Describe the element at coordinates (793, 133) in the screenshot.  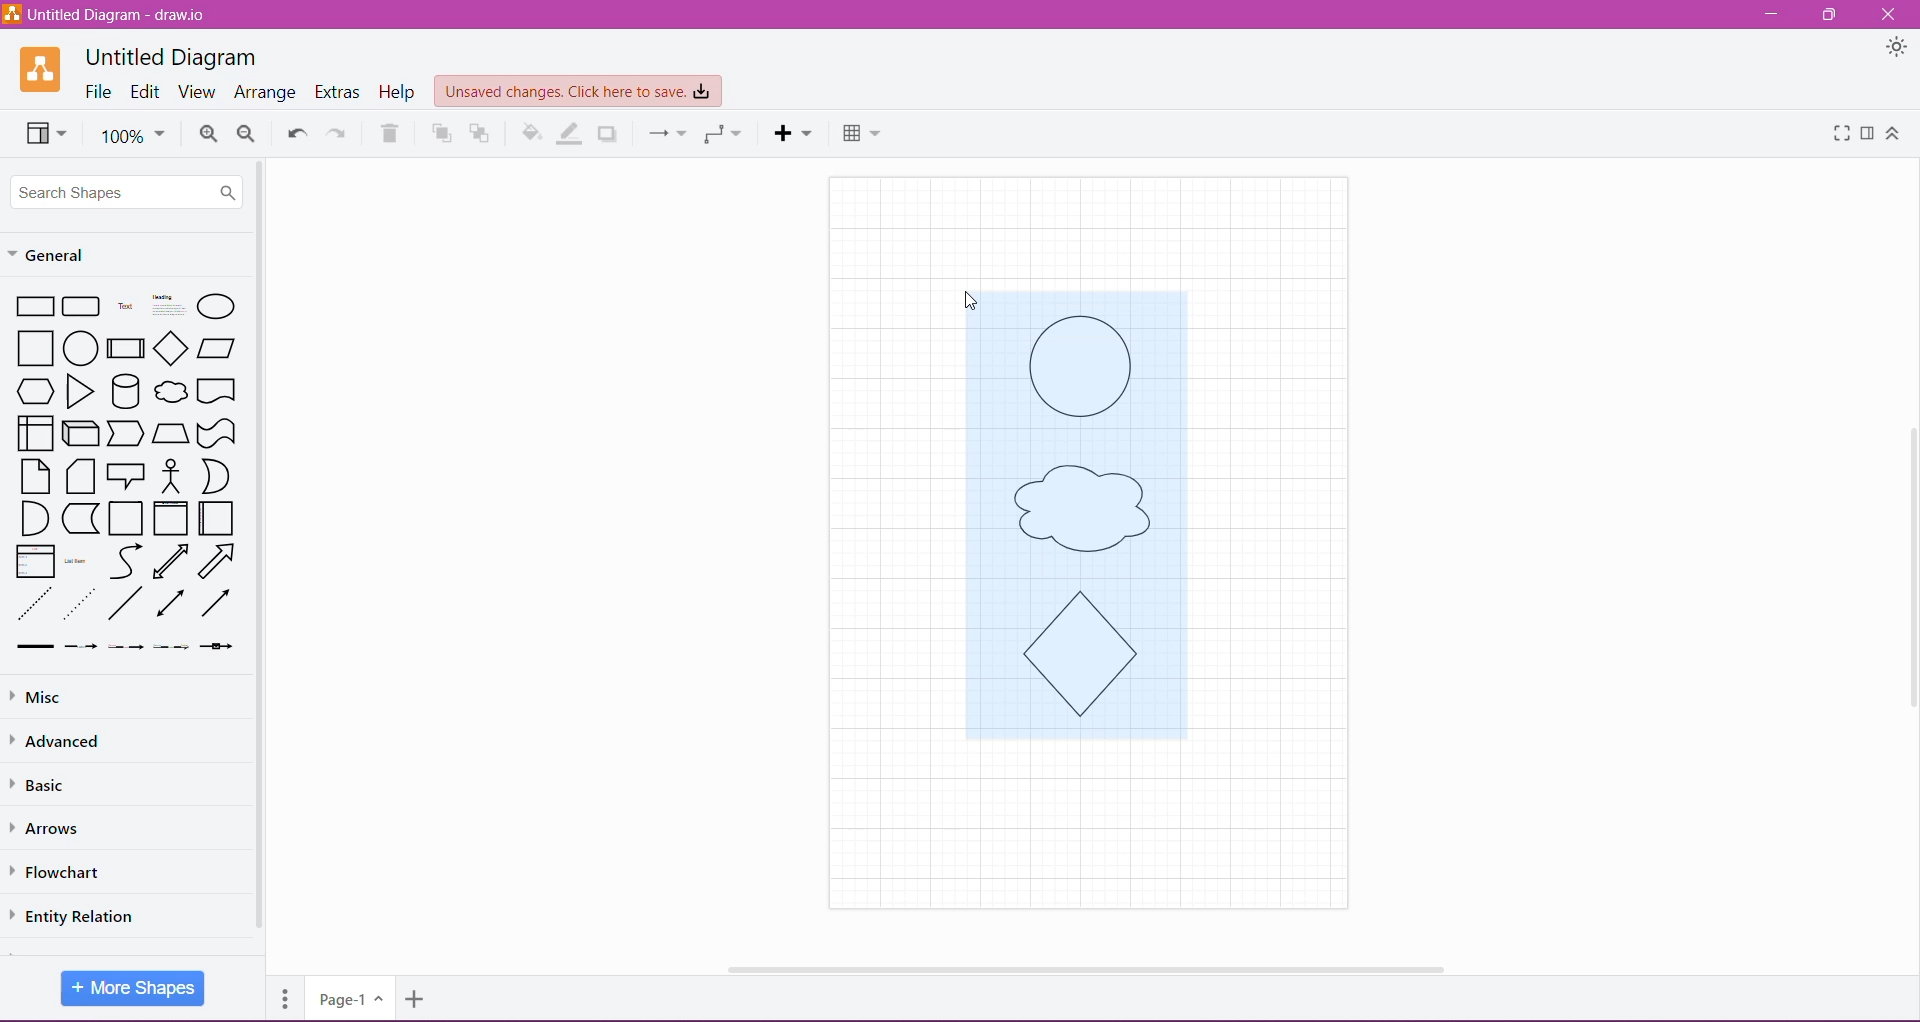
I see `Insert` at that location.